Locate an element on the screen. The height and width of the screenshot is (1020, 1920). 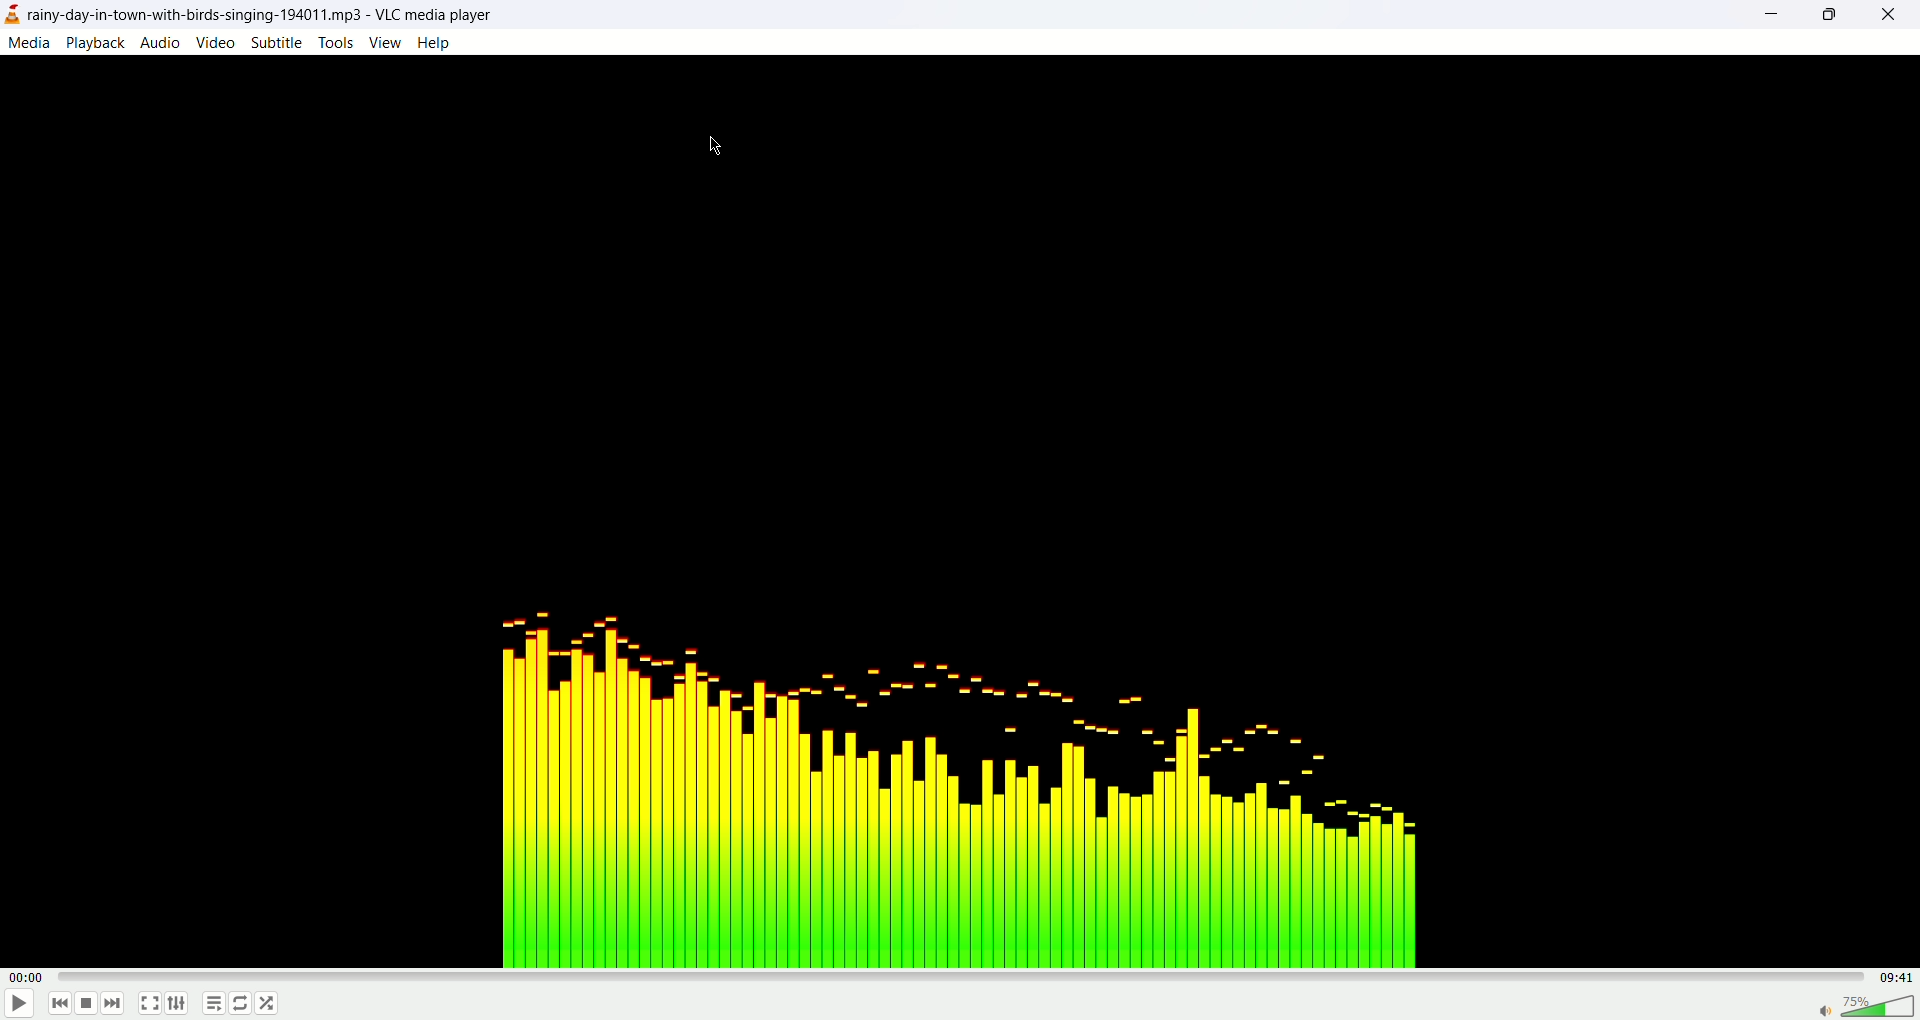
subtitle is located at coordinates (278, 42).